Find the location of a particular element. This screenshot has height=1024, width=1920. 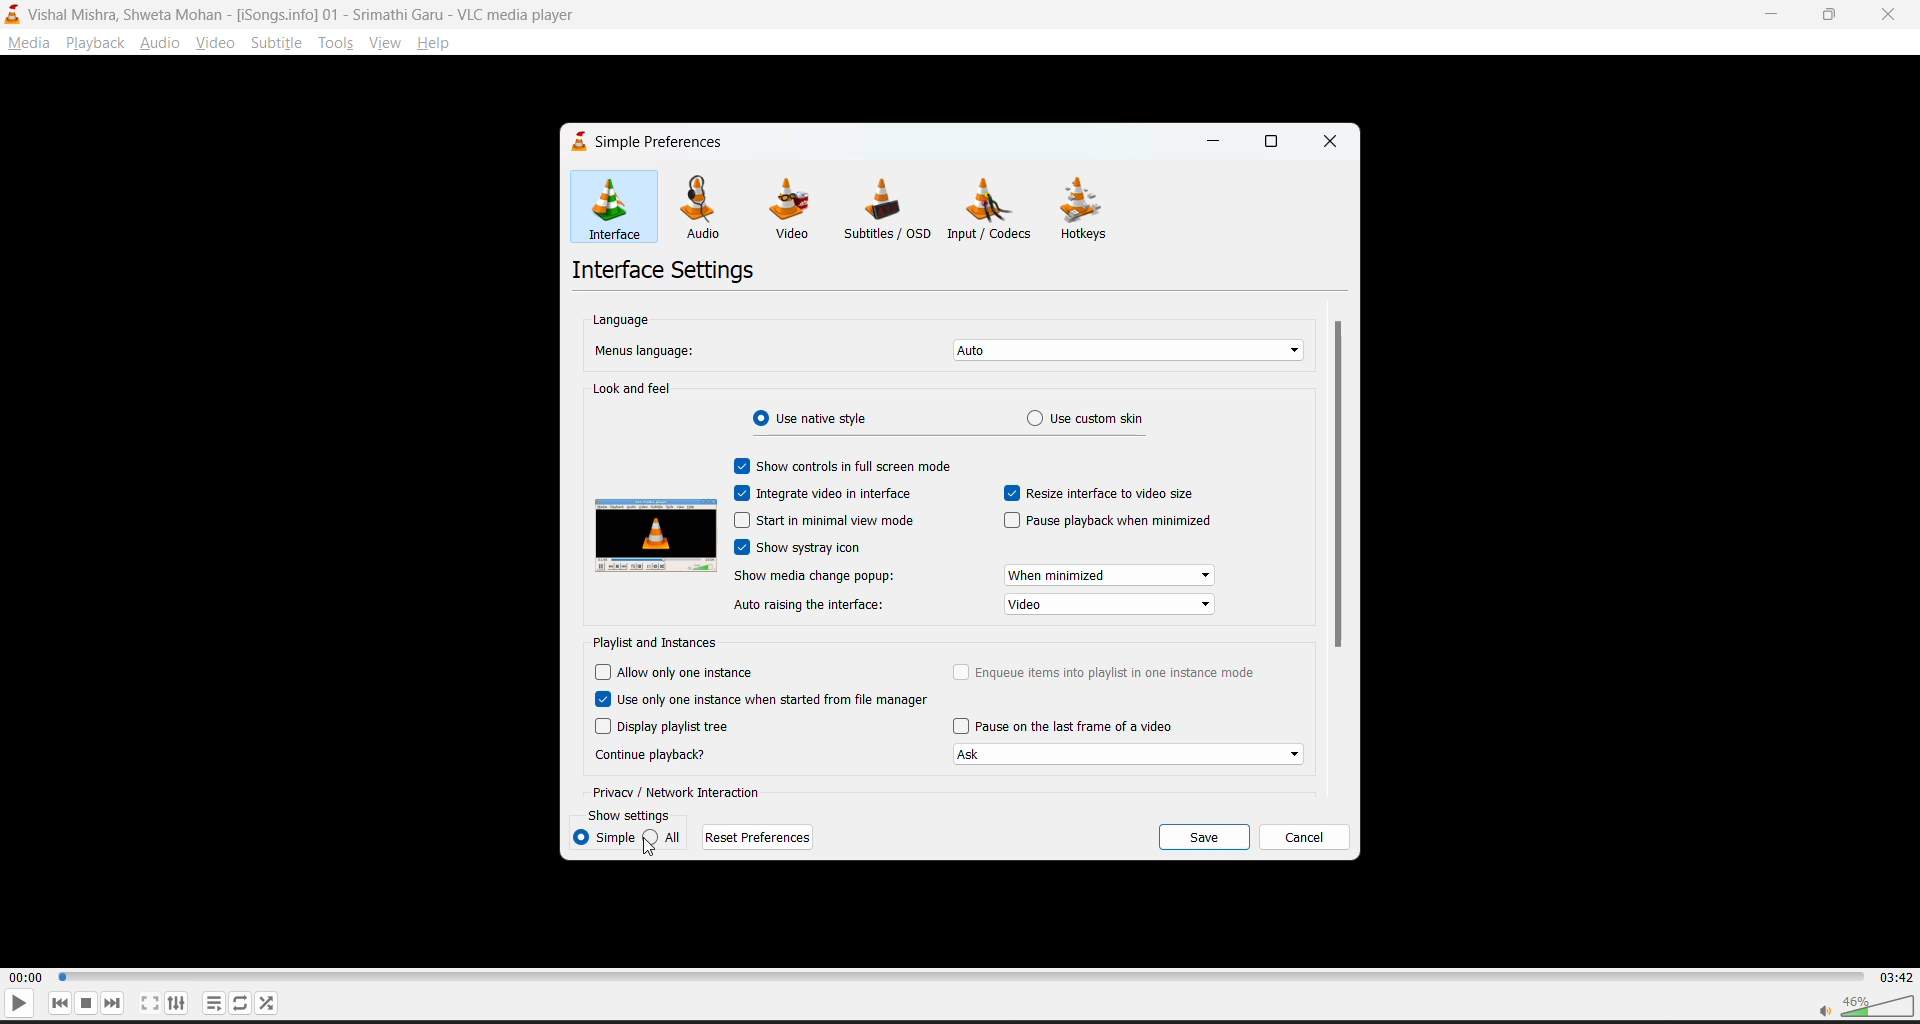

show media change popup is located at coordinates (815, 577).